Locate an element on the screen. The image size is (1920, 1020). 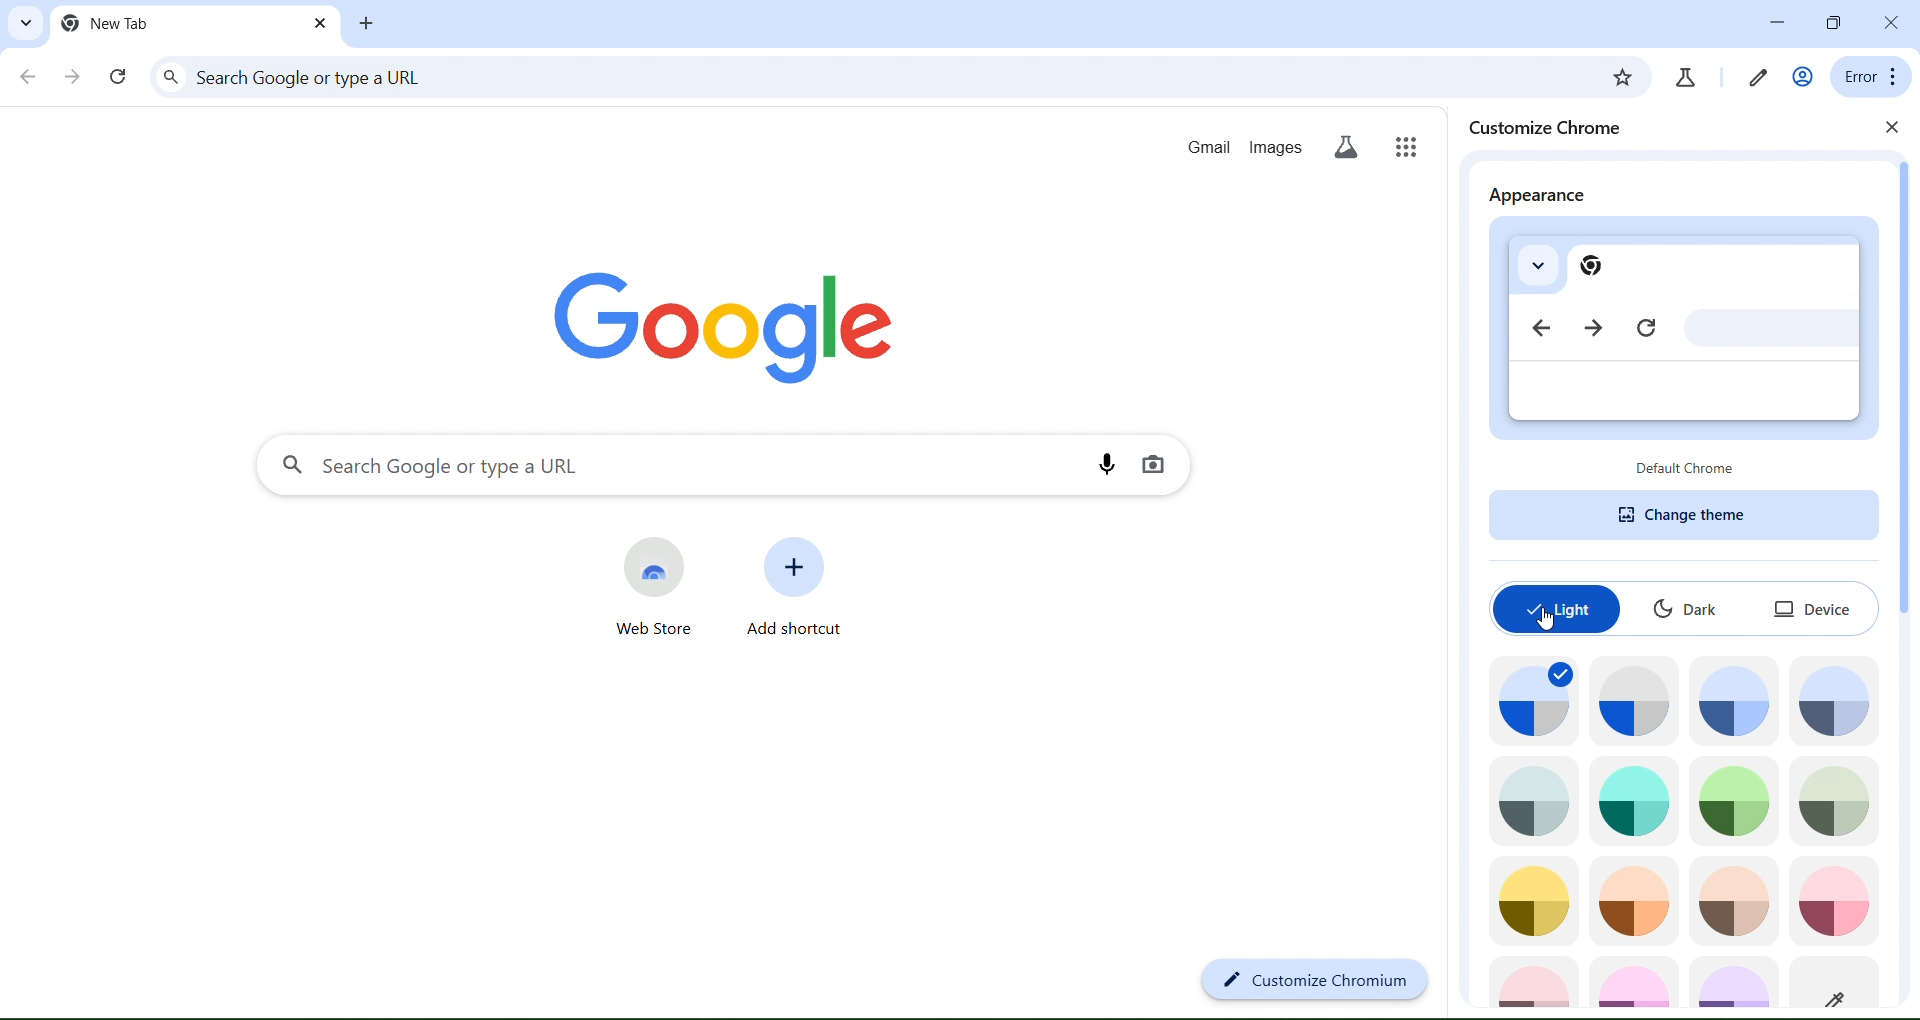
dark is located at coordinates (1691, 606).